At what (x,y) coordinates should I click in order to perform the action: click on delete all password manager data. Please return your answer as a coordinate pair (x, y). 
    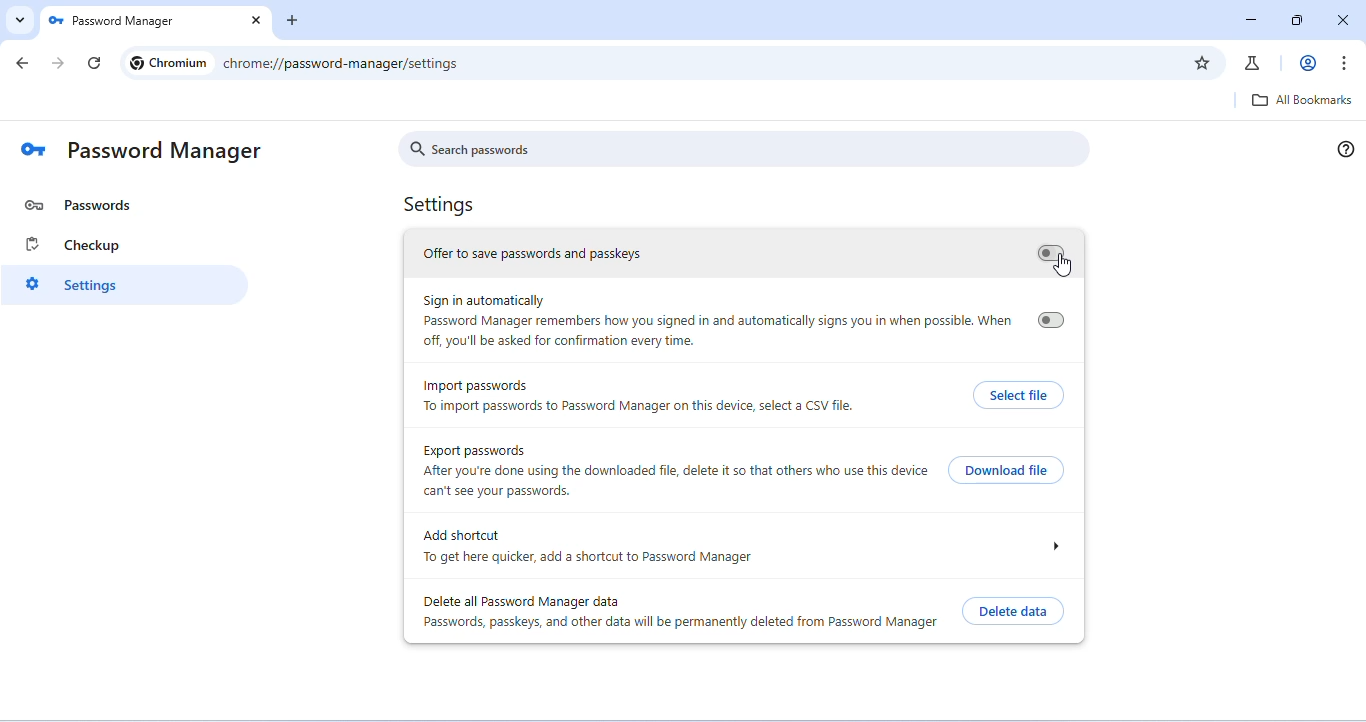
    Looking at the image, I should click on (522, 601).